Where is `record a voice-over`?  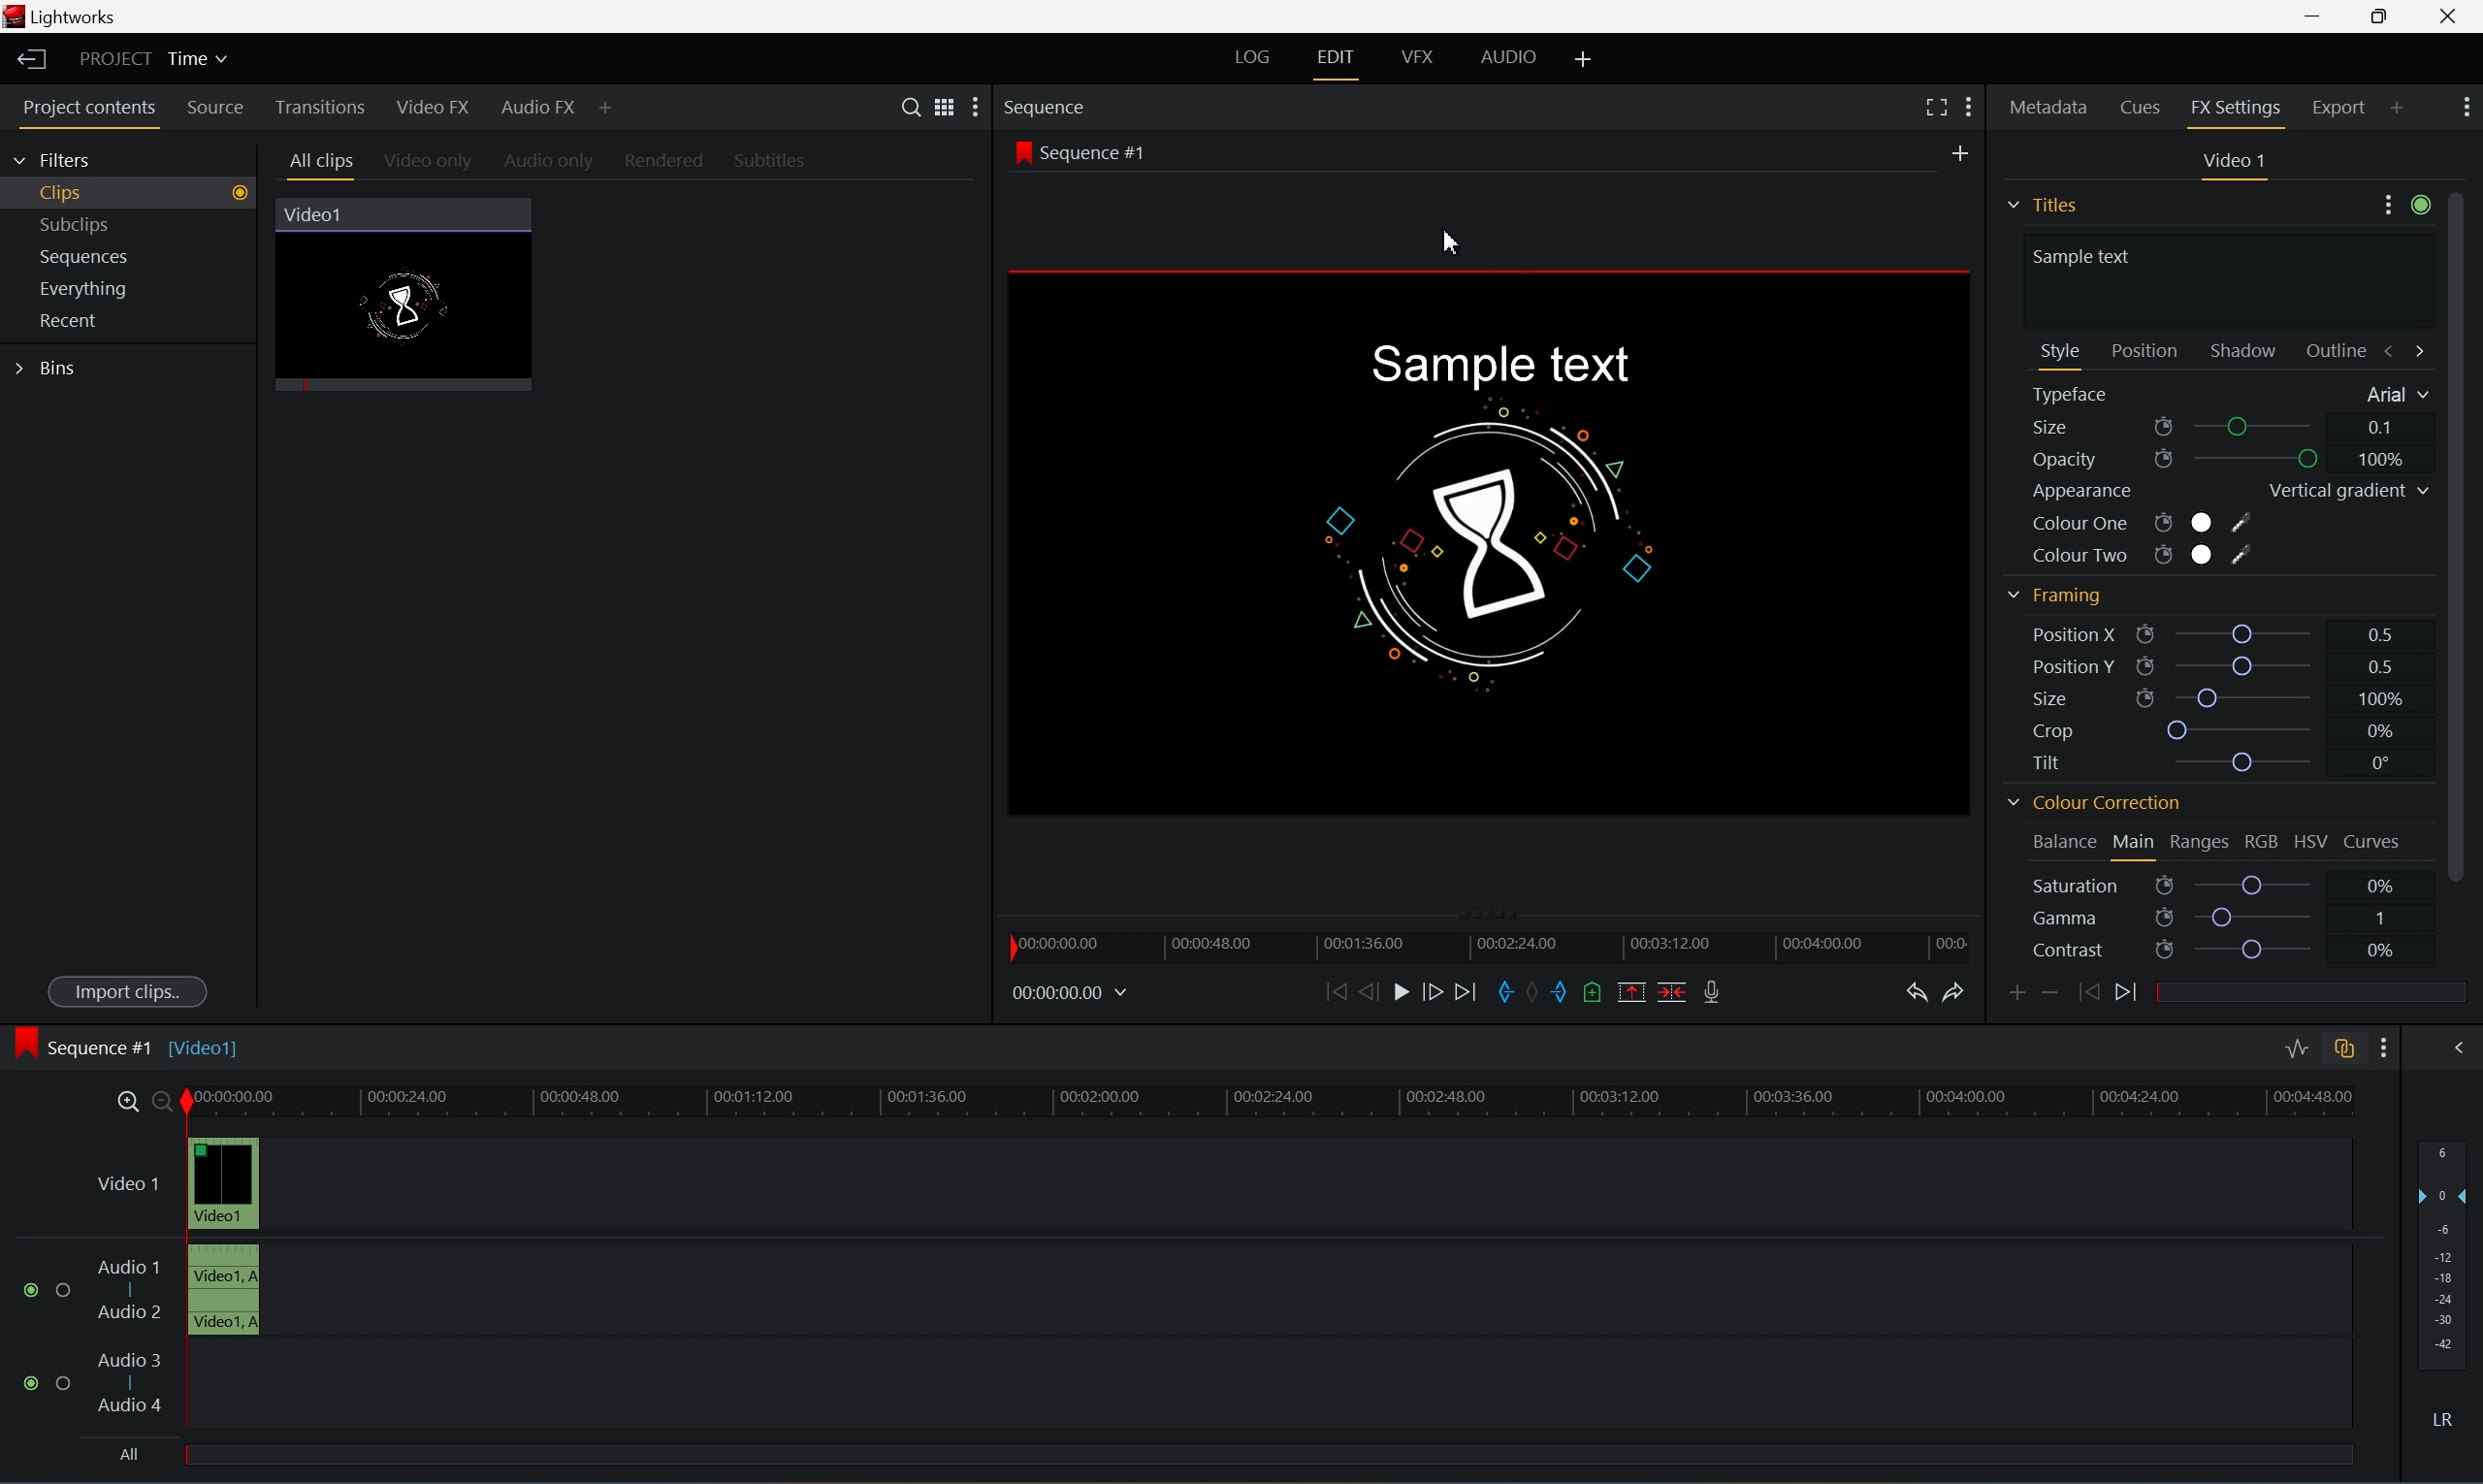
record a voice-over is located at coordinates (1717, 991).